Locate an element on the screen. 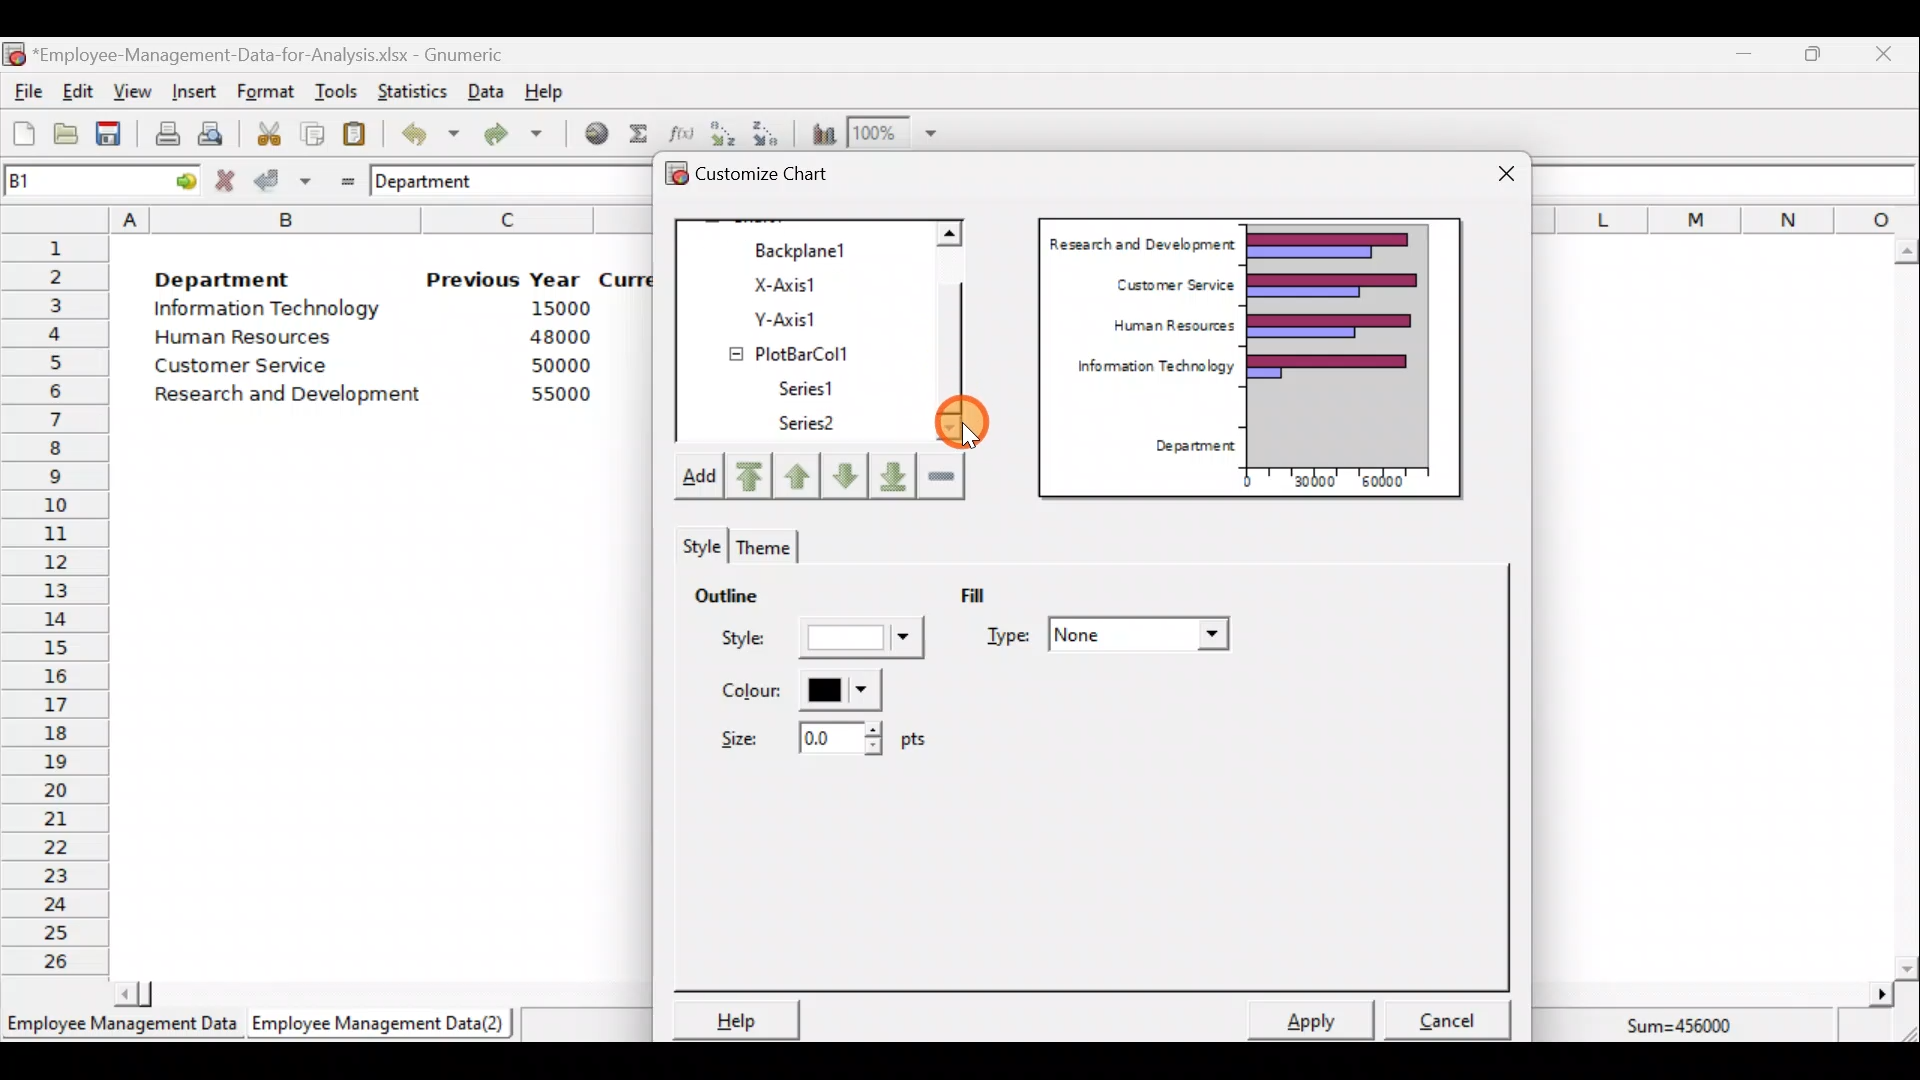  Previous Year is located at coordinates (504, 280).